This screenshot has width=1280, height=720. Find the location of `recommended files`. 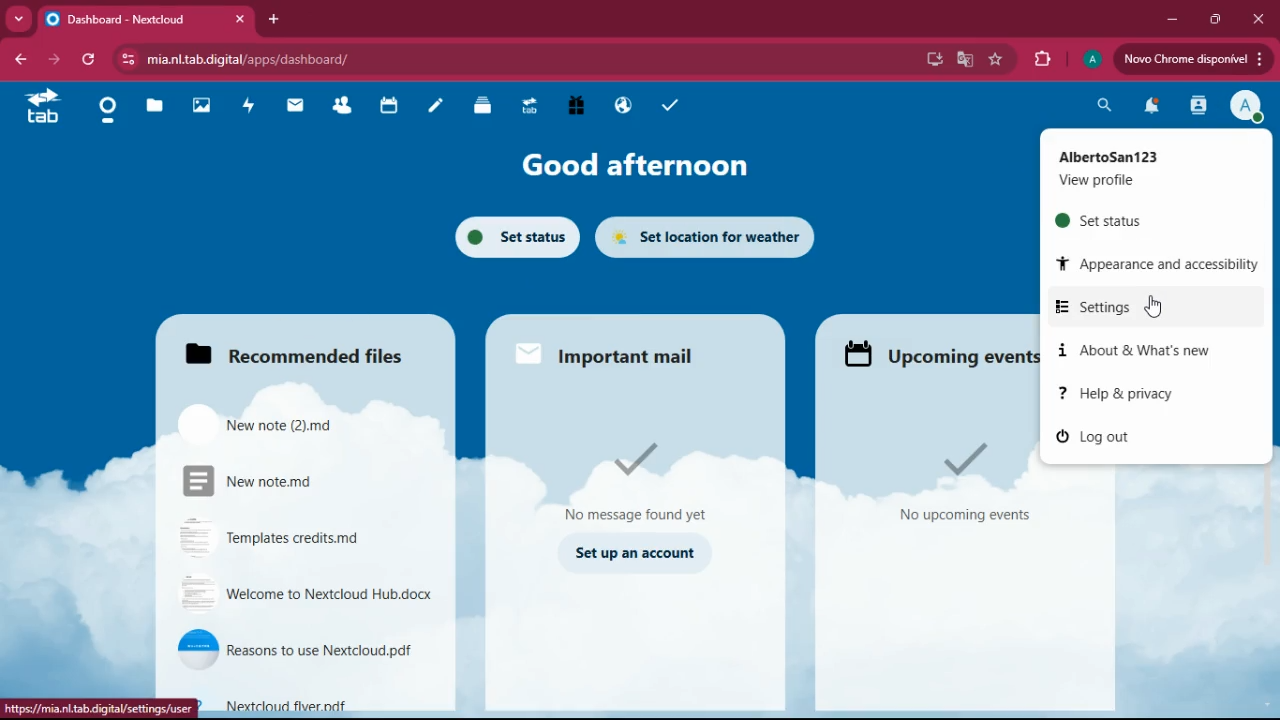

recommended files is located at coordinates (314, 354).